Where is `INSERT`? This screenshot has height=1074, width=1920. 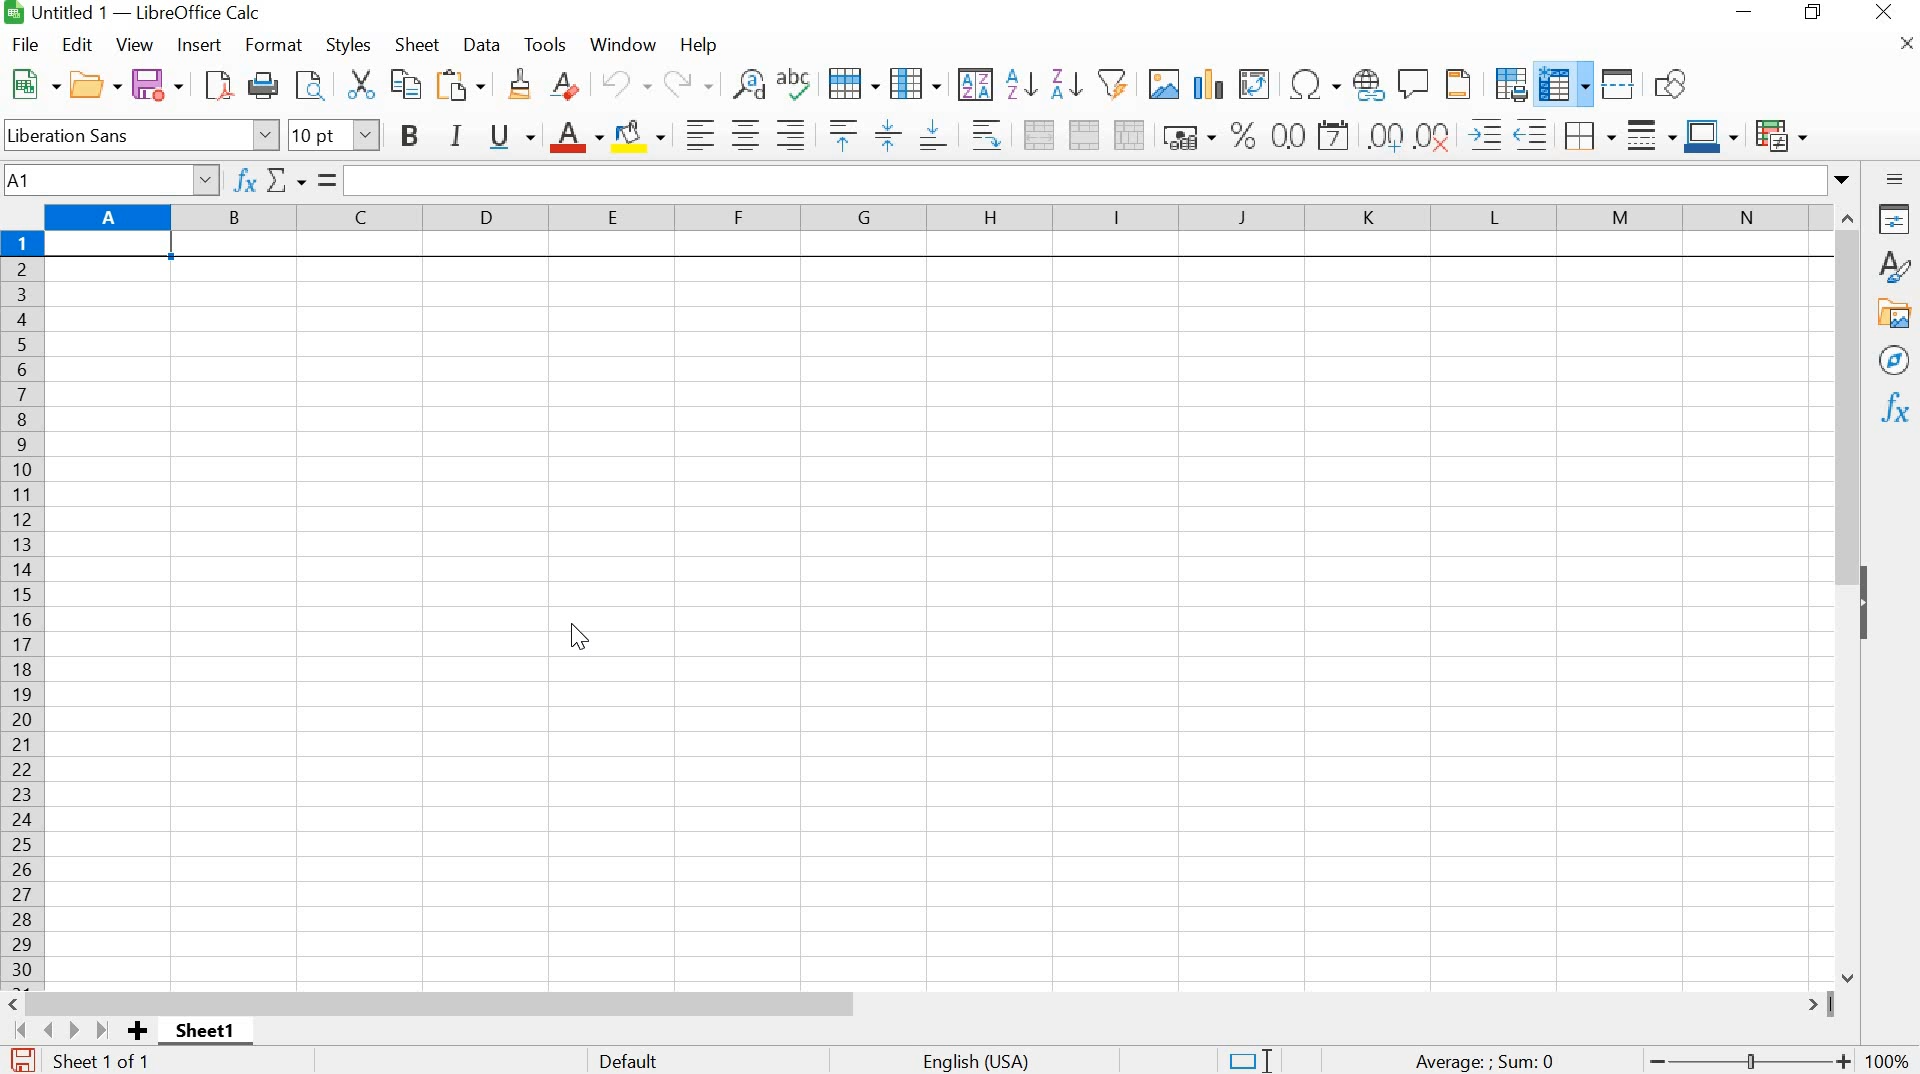 INSERT is located at coordinates (200, 45).